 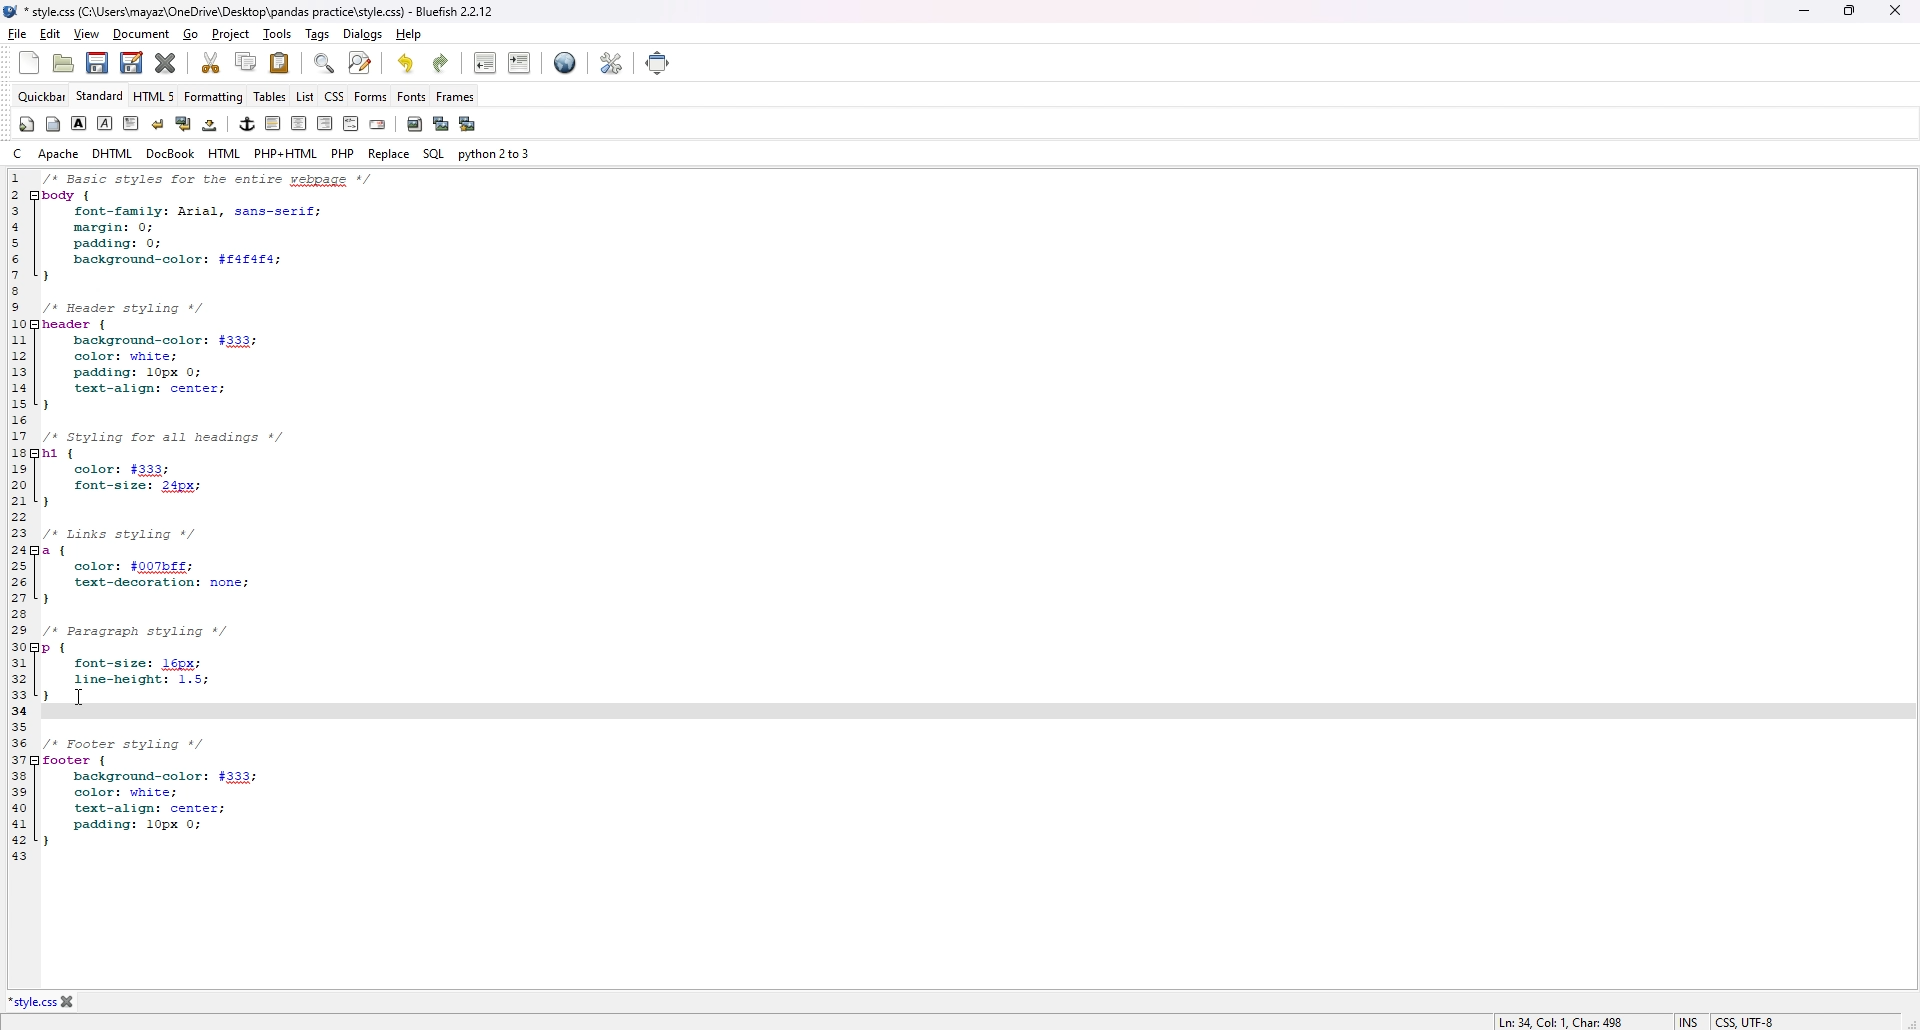 What do you see at coordinates (305, 97) in the screenshot?
I see `list` at bounding box center [305, 97].